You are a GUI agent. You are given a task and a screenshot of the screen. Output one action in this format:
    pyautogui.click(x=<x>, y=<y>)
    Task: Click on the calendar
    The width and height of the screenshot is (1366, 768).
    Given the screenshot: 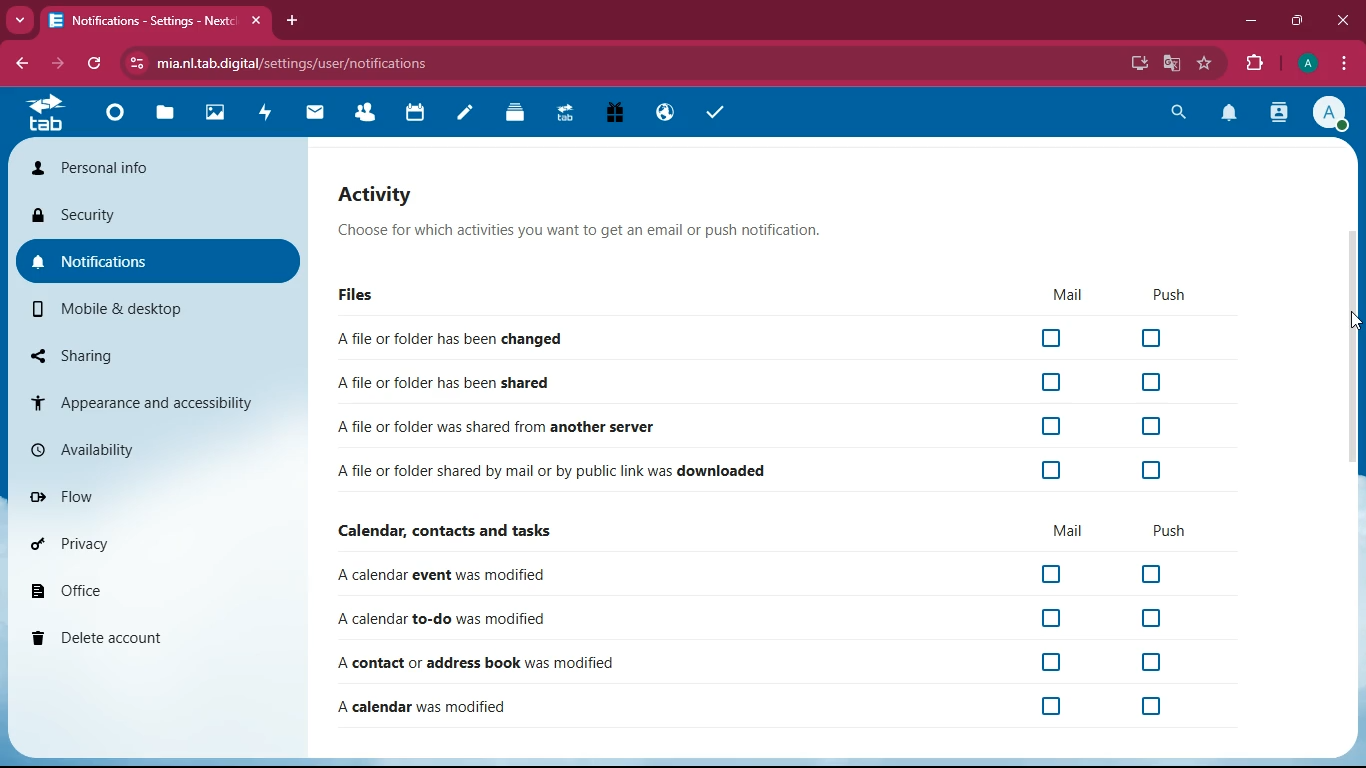 What is the action you would take?
    pyautogui.click(x=419, y=114)
    